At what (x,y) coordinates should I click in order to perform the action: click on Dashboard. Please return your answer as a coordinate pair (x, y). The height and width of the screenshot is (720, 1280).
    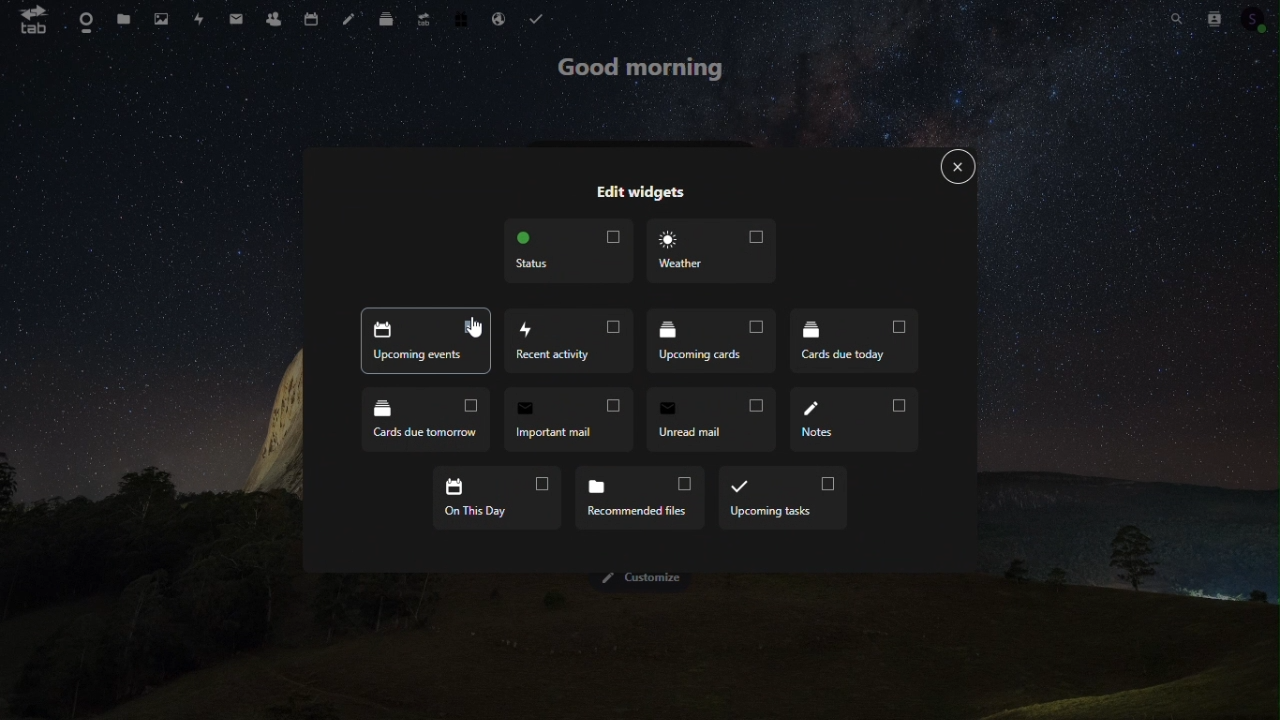
    Looking at the image, I should click on (78, 17).